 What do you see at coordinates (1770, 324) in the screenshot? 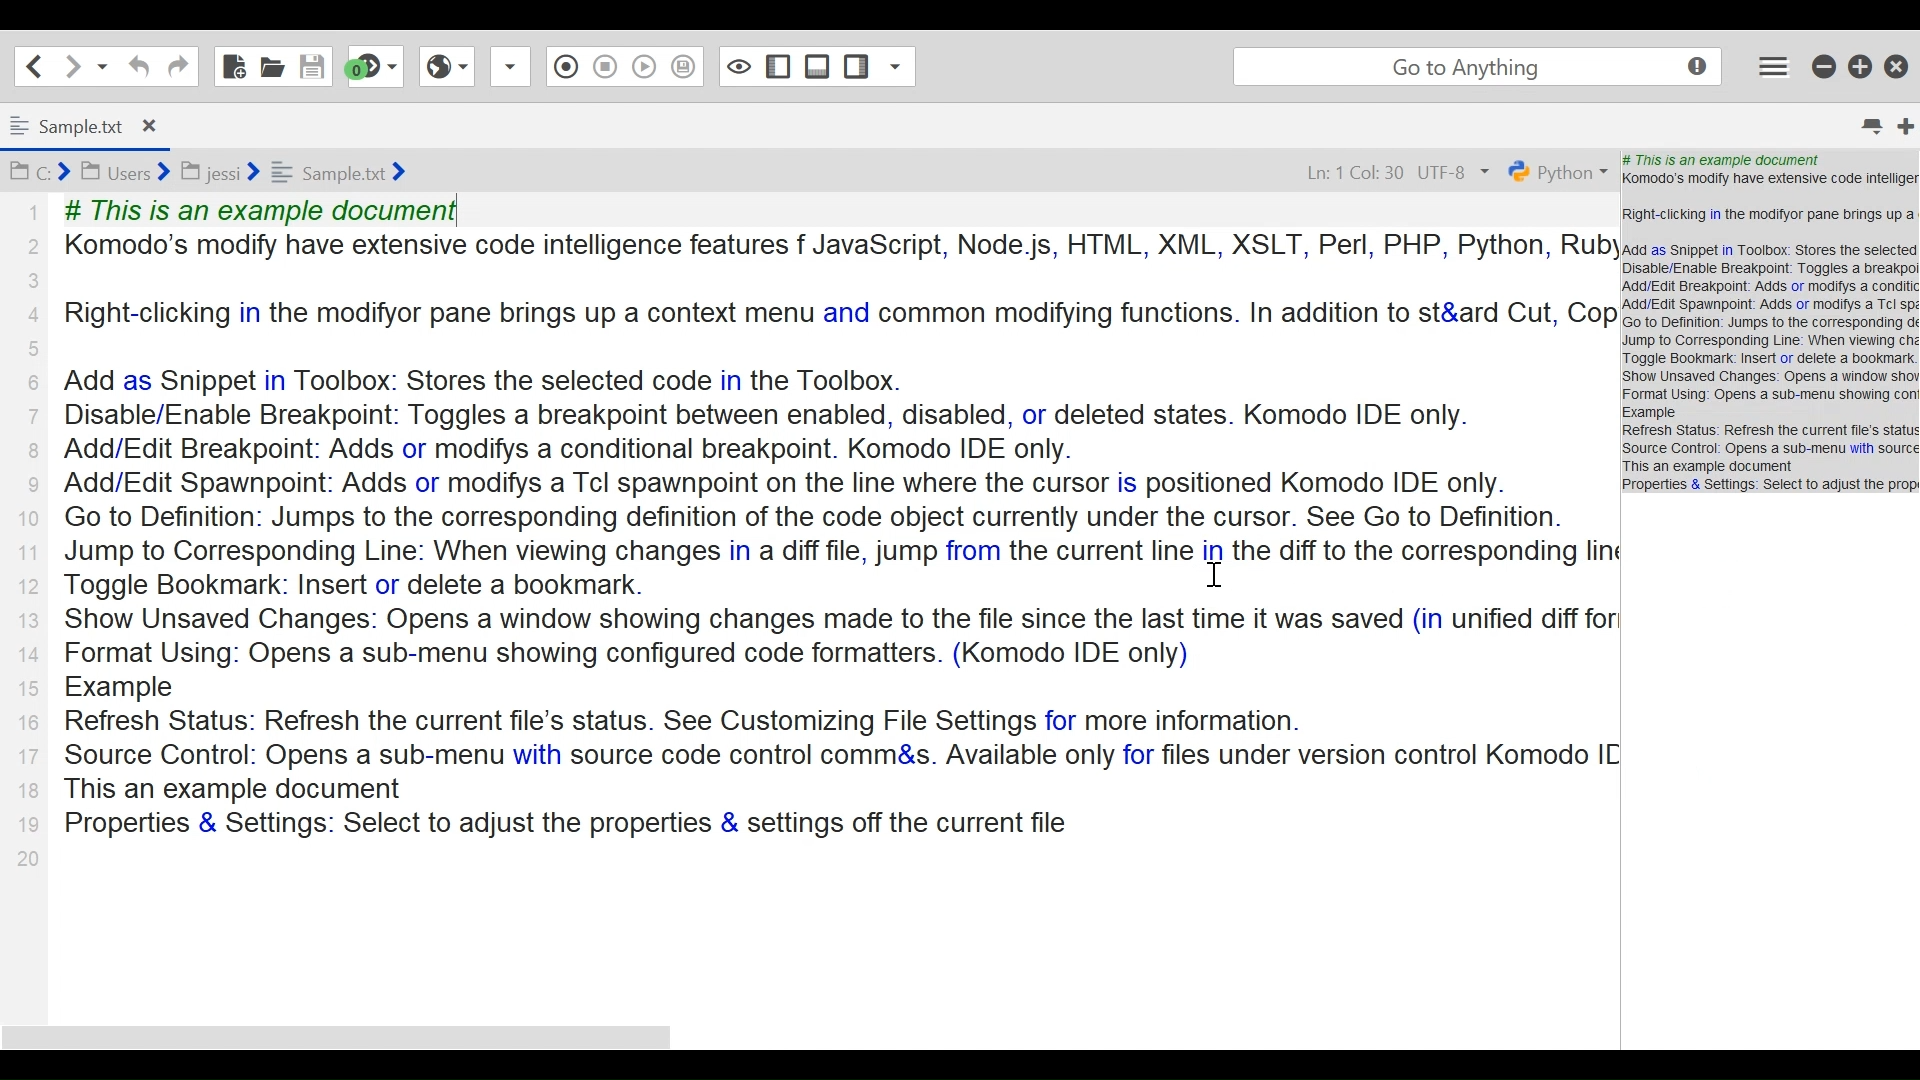
I see `# This is an example document
Komodo's modify have extensive code intellige
Right-clicking in the modifyor pane brings up a
Add as Snippet in Toolbox: Stores the selected
Disable/Enable Breakpoint: Toggles a breakpo
Add/Edit Breakpoint: Adds or modifys a condi
Add/Edit Spawnpoint: Adds or modfys a Tel sp
Go to Definition: Jumps to the corresponding d
Jump to Corresponding Line: When viewing ch
Toggle Bookmark: Insert or delete a bookmark
Show Unsaved Changes: Opens a window sho
Format Using: Opens a sub-menu showing cor
Example
Refresh Status: Refresh the current fie’s statu
Source Control: Opens a sub-menu with sourc
This an example document
Properties & Settings: Select to adjust the prog` at bounding box center [1770, 324].